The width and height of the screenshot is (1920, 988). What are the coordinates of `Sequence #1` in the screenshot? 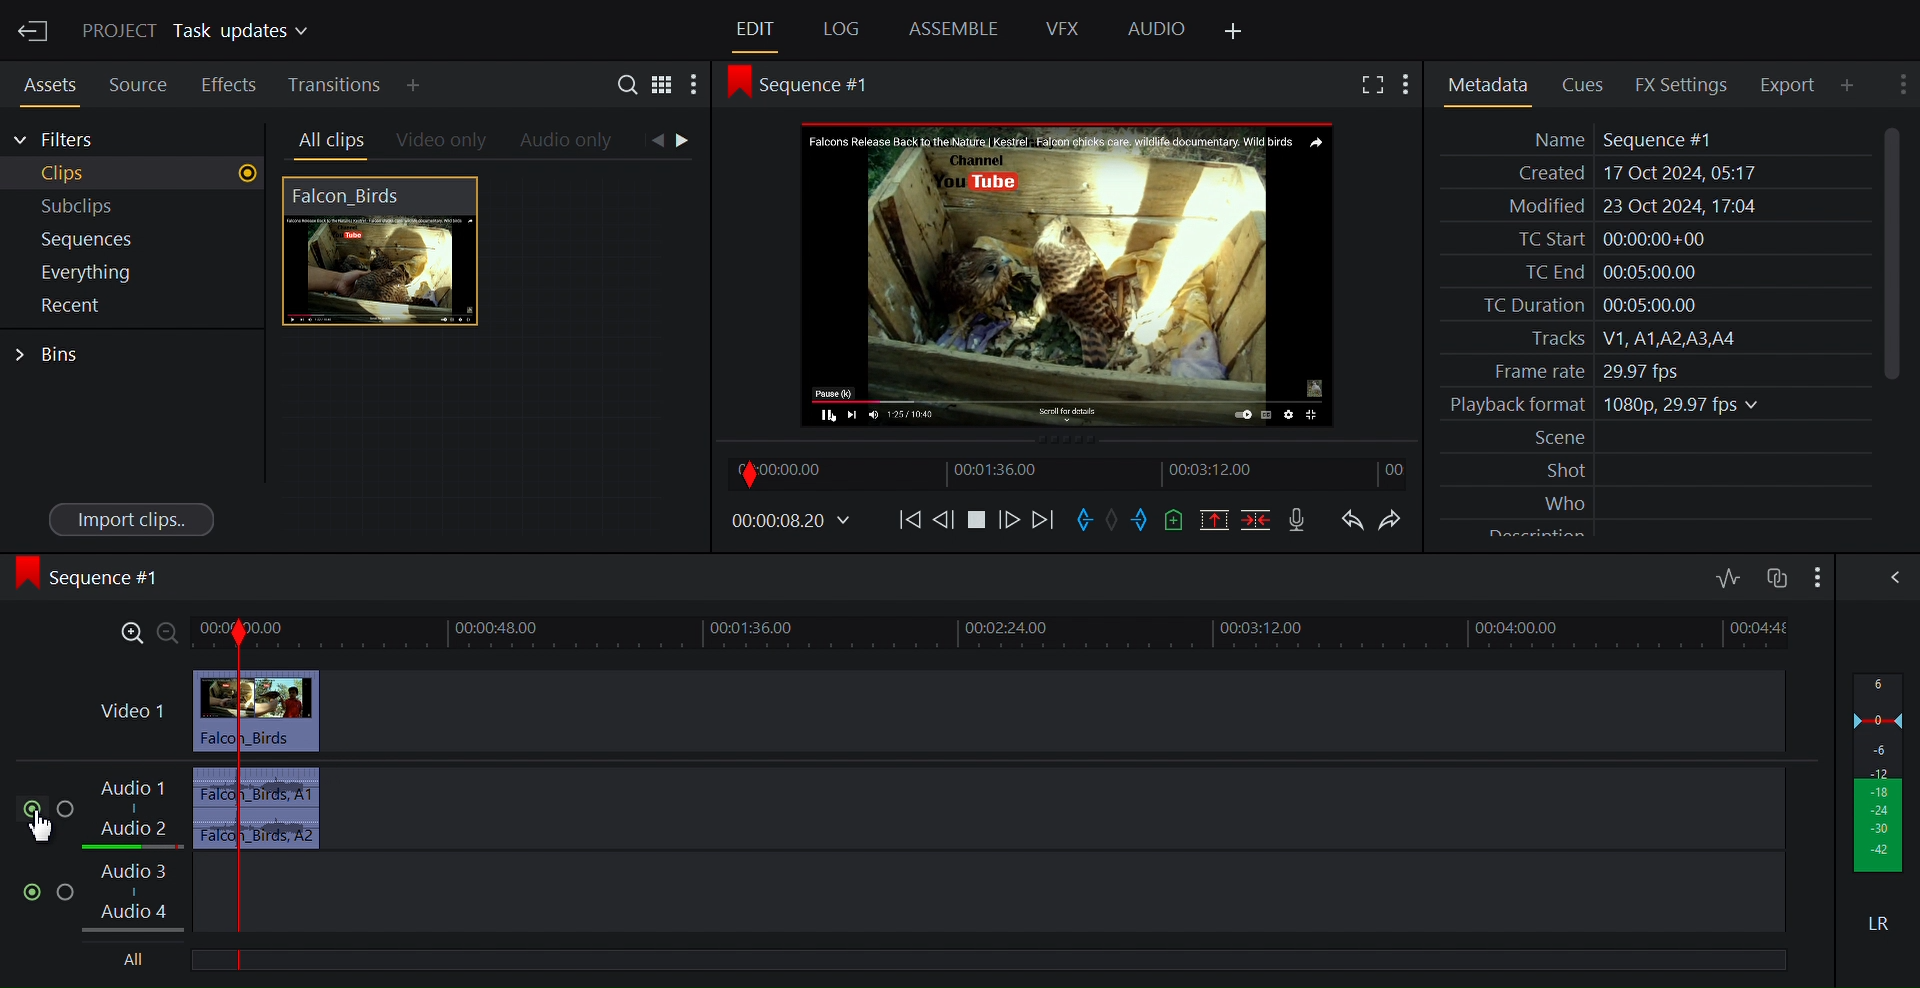 It's located at (94, 577).